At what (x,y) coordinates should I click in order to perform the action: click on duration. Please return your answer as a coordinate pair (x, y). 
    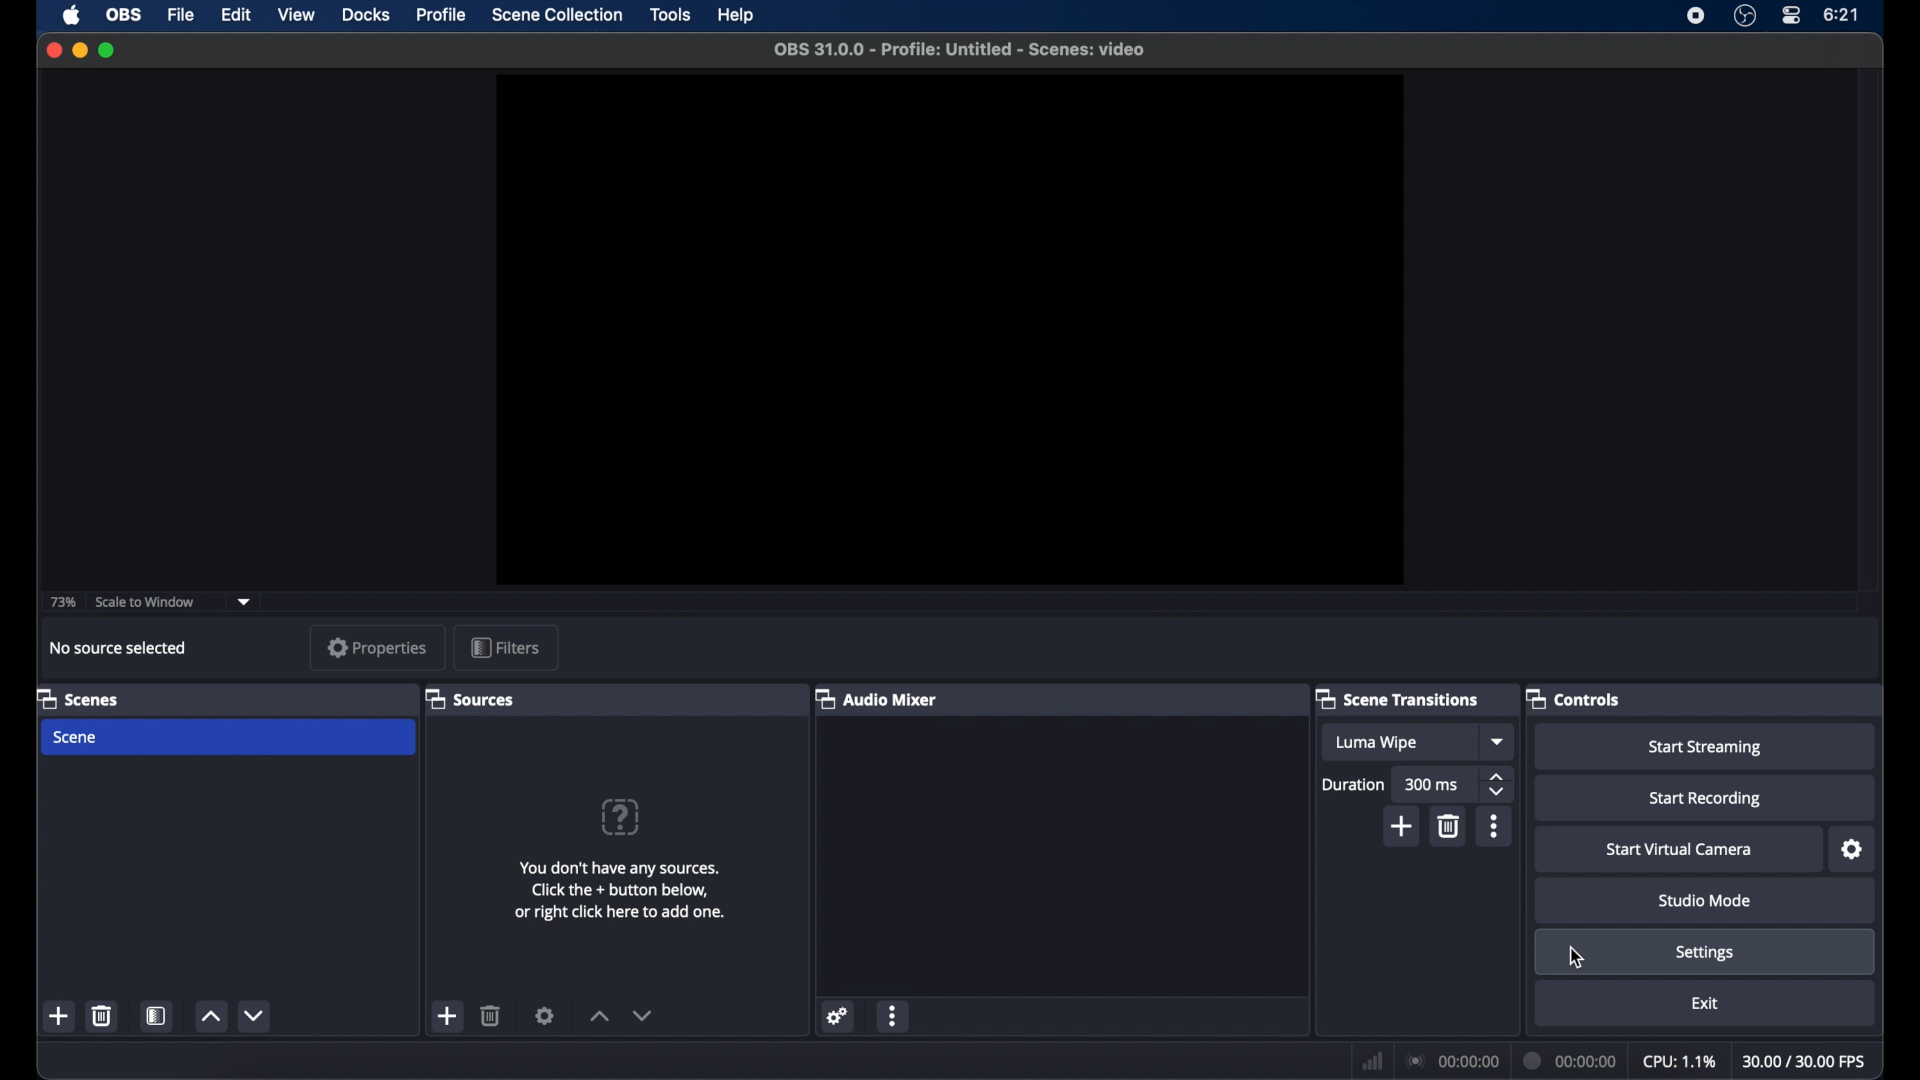
    Looking at the image, I should click on (1352, 784).